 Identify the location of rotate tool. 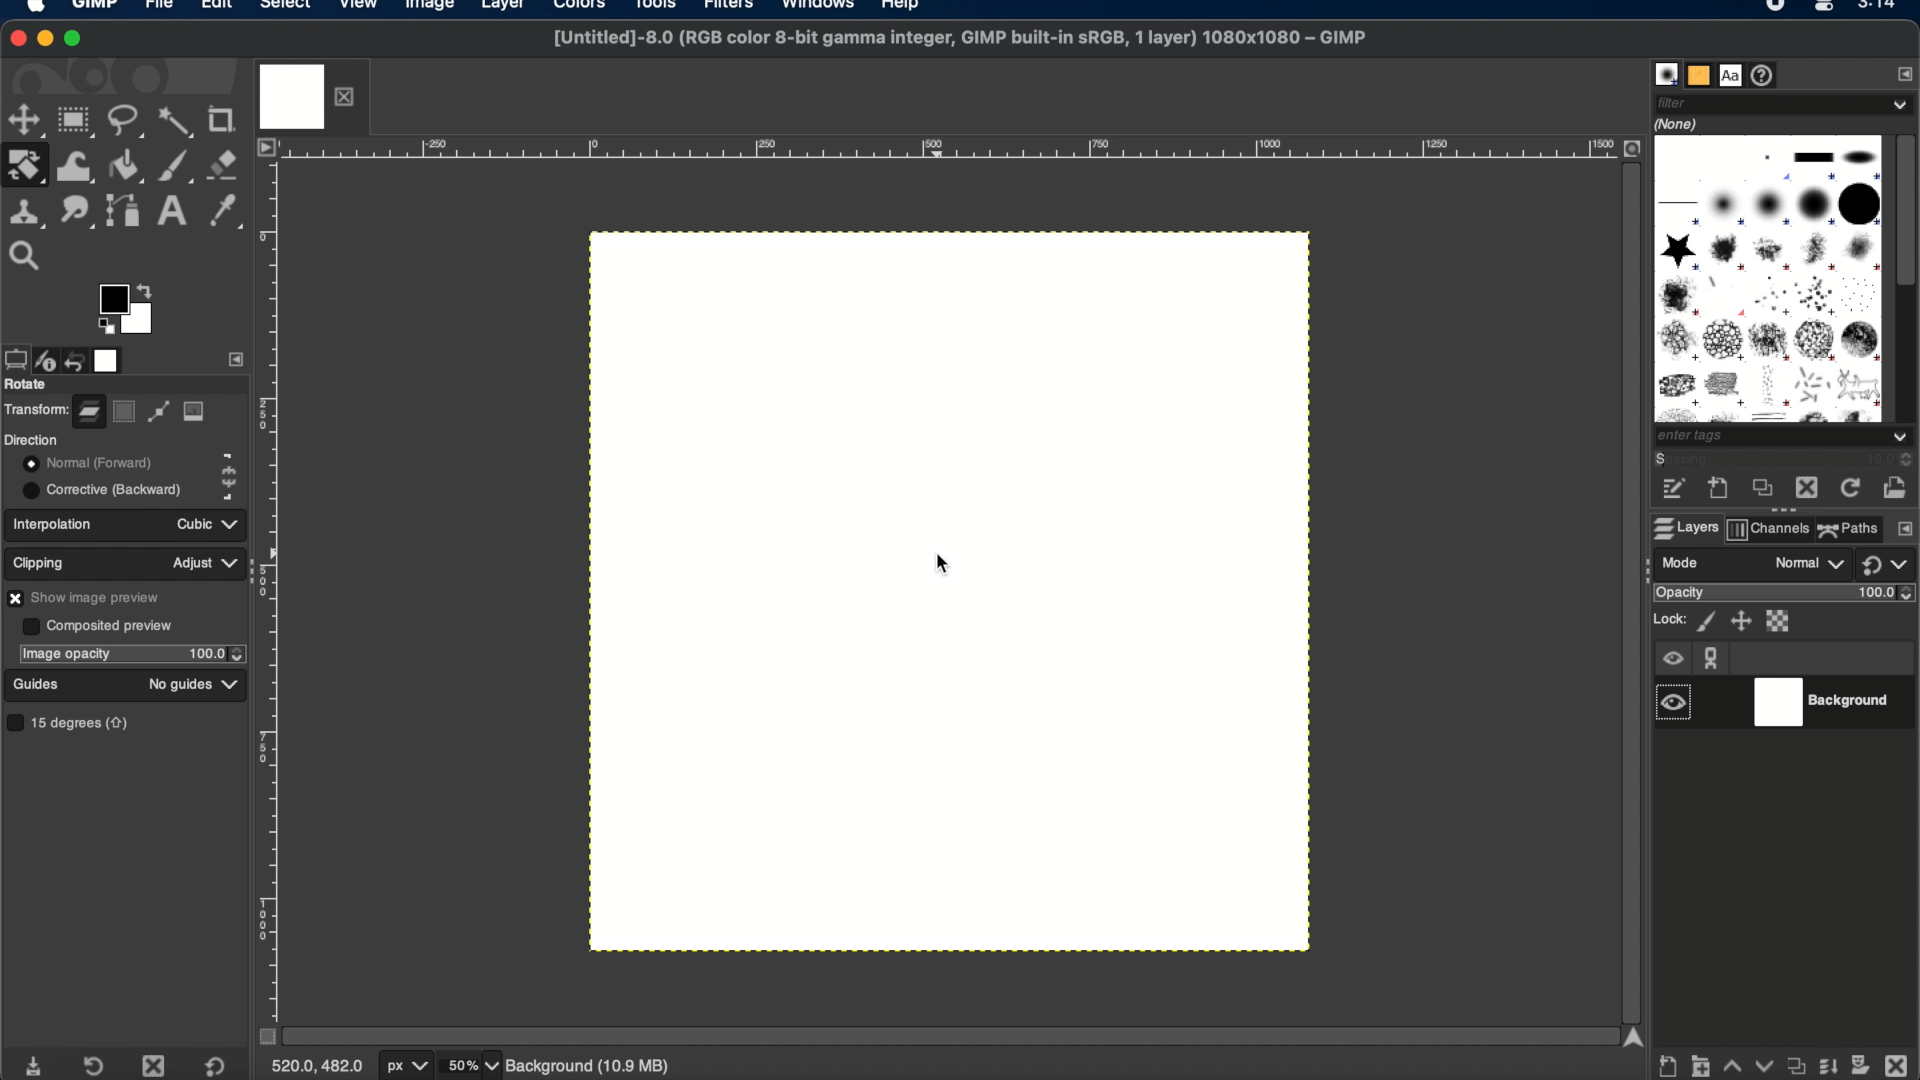
(26, 165).